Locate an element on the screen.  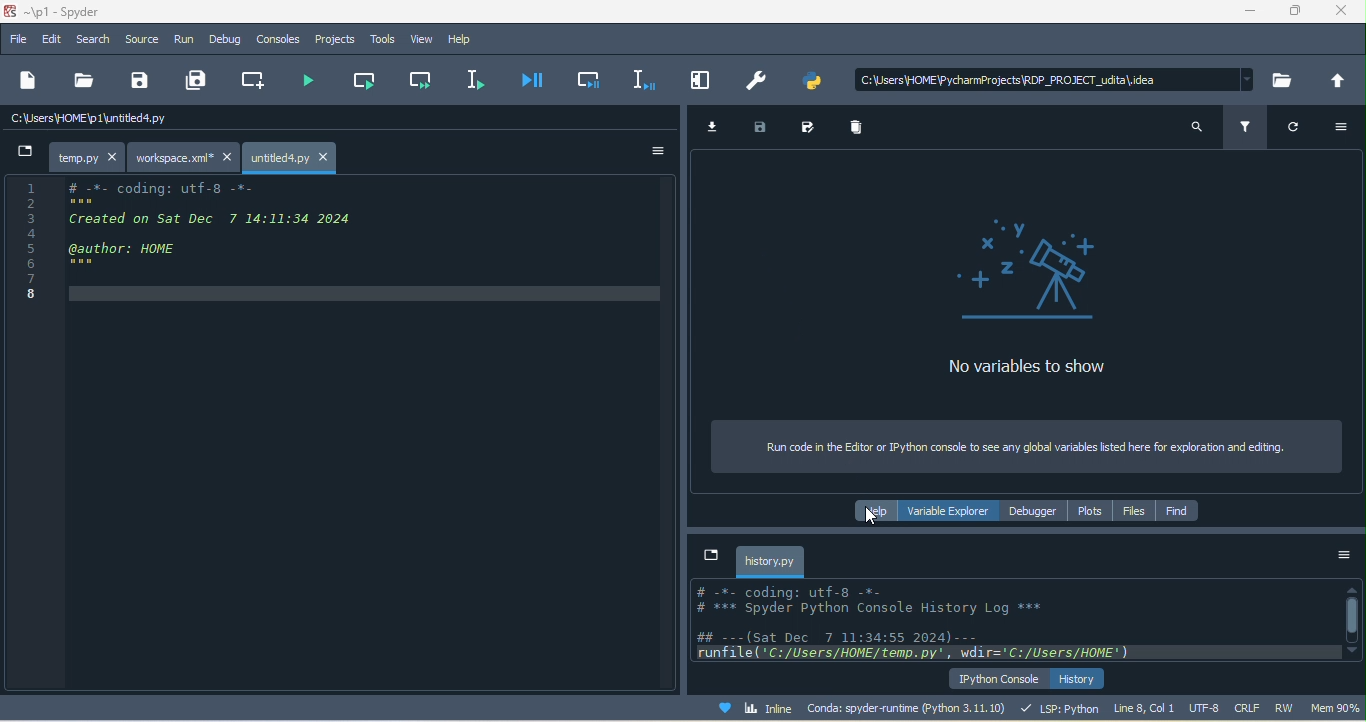
history is located at coordinates (1079, 679).